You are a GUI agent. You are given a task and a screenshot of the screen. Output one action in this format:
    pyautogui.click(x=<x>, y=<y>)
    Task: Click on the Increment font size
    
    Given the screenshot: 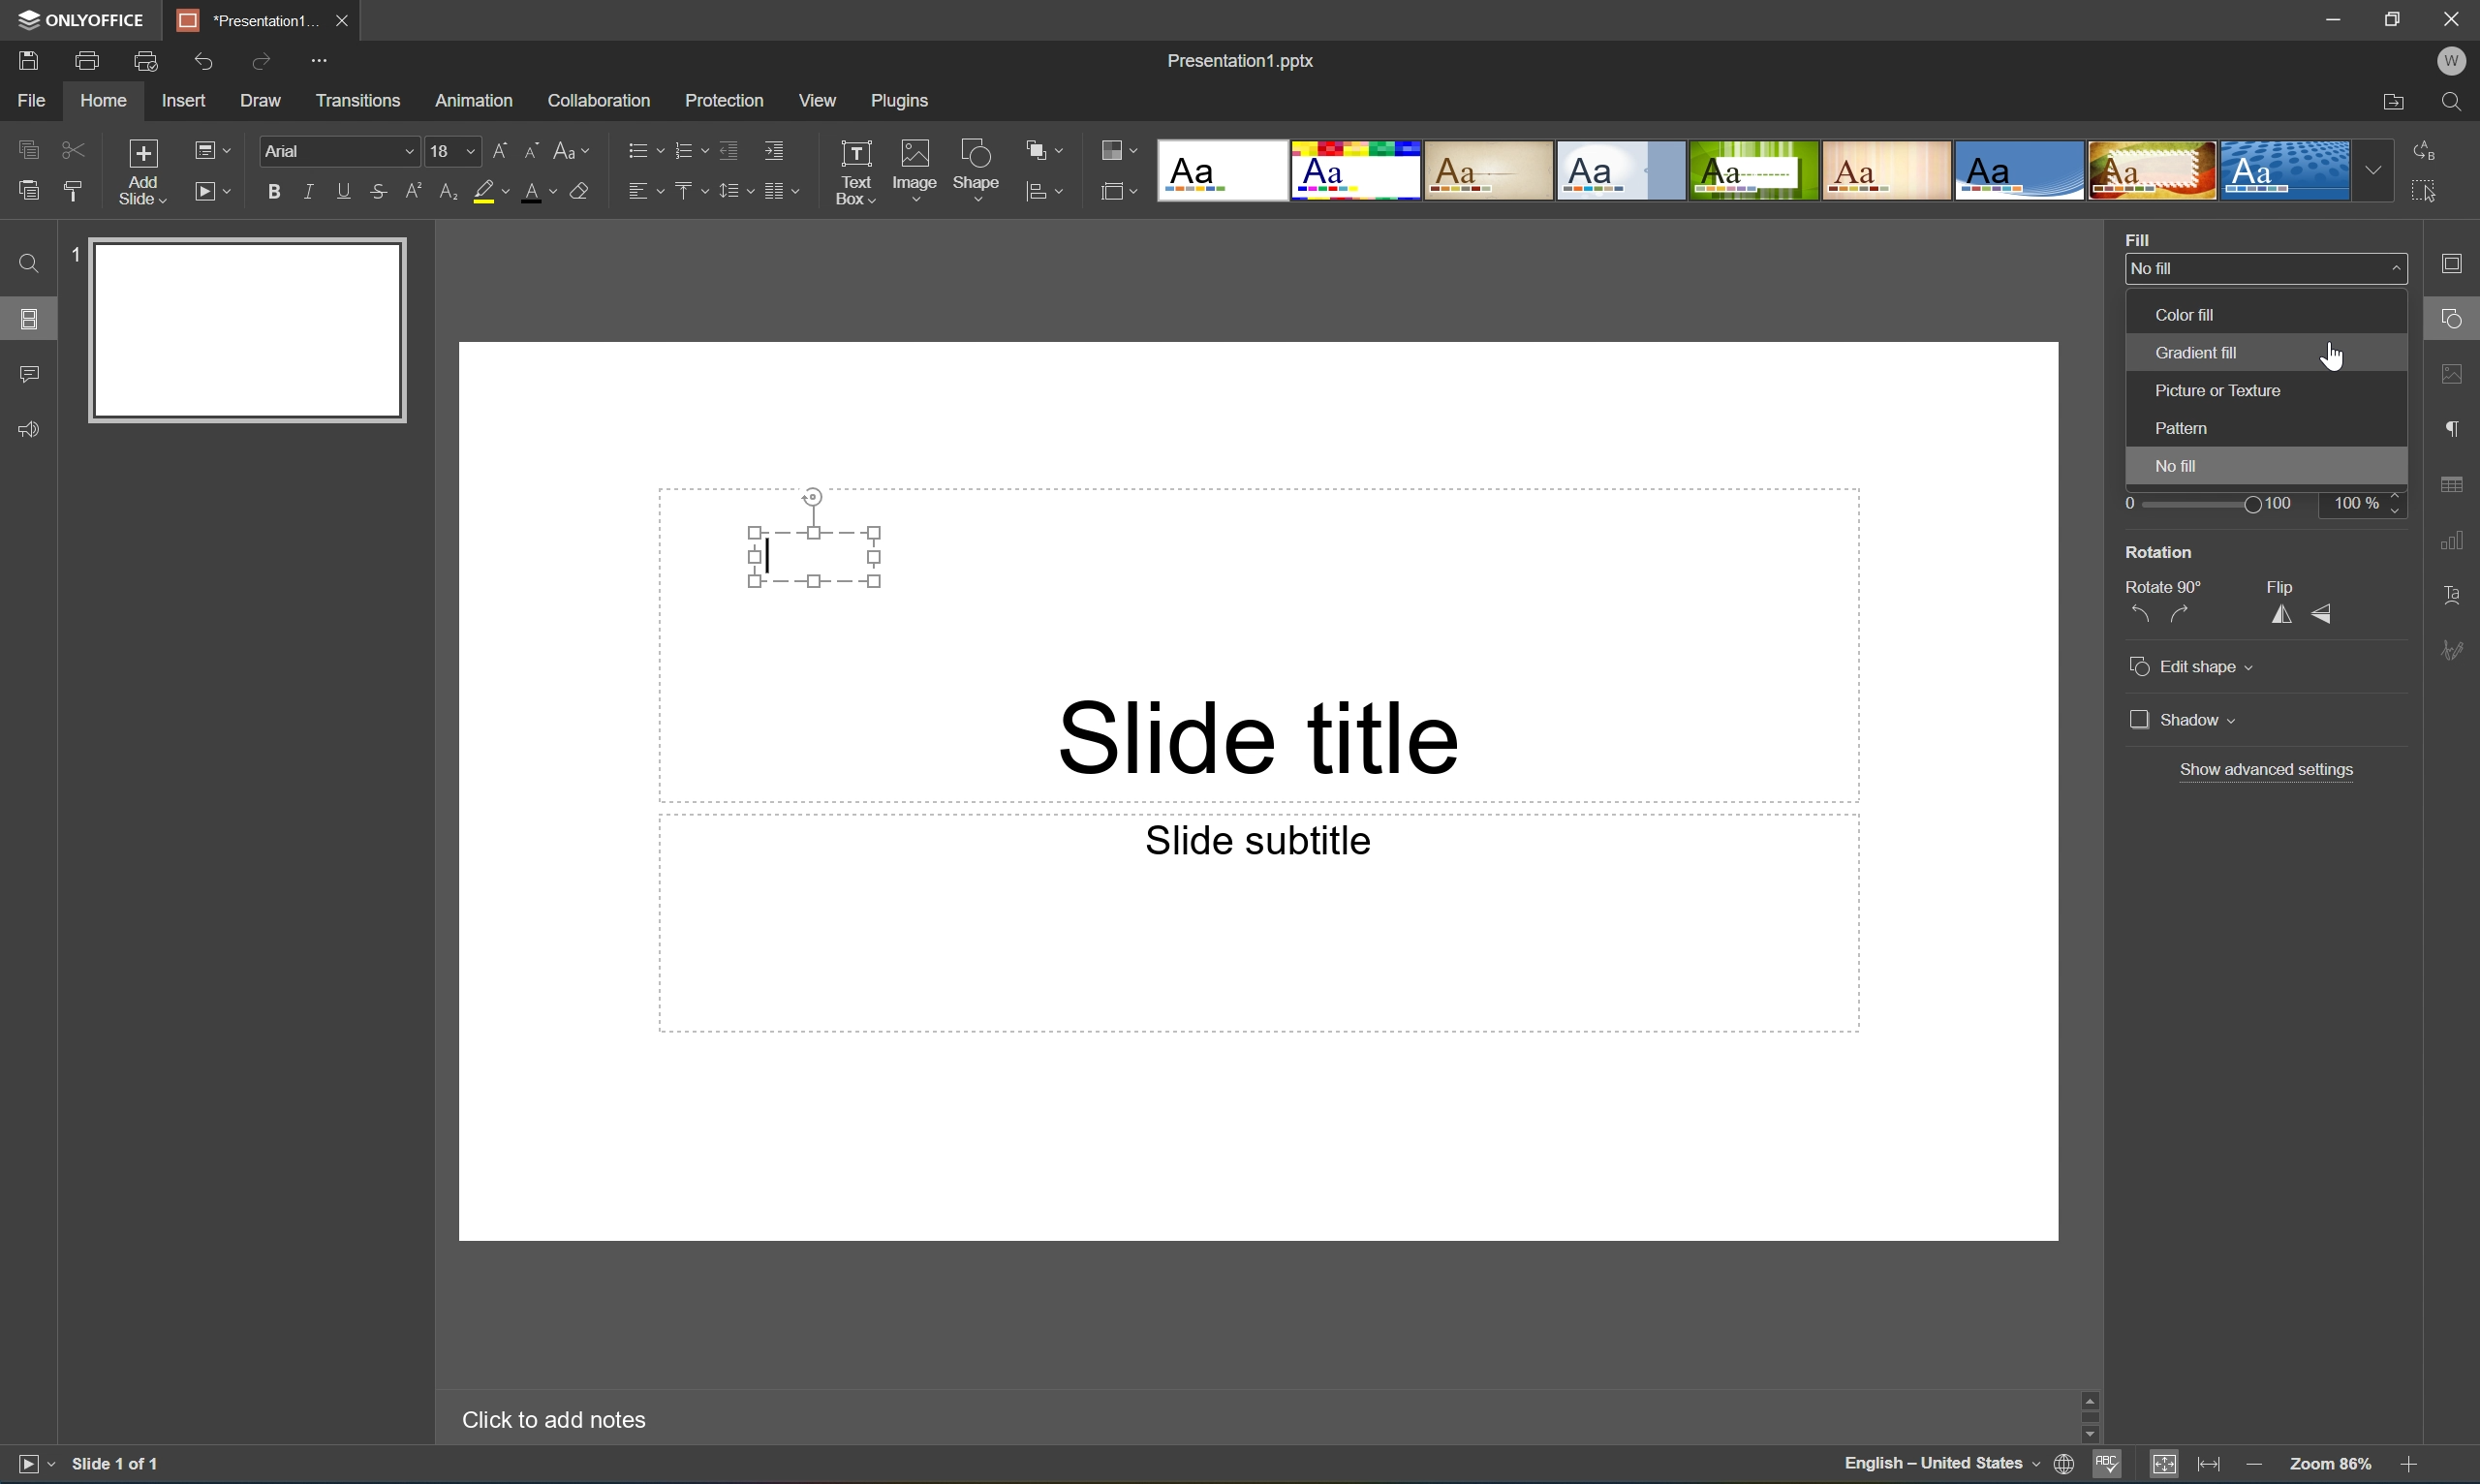 What is the action you would take?
    pyautogui.click(x=495, y=147)
    